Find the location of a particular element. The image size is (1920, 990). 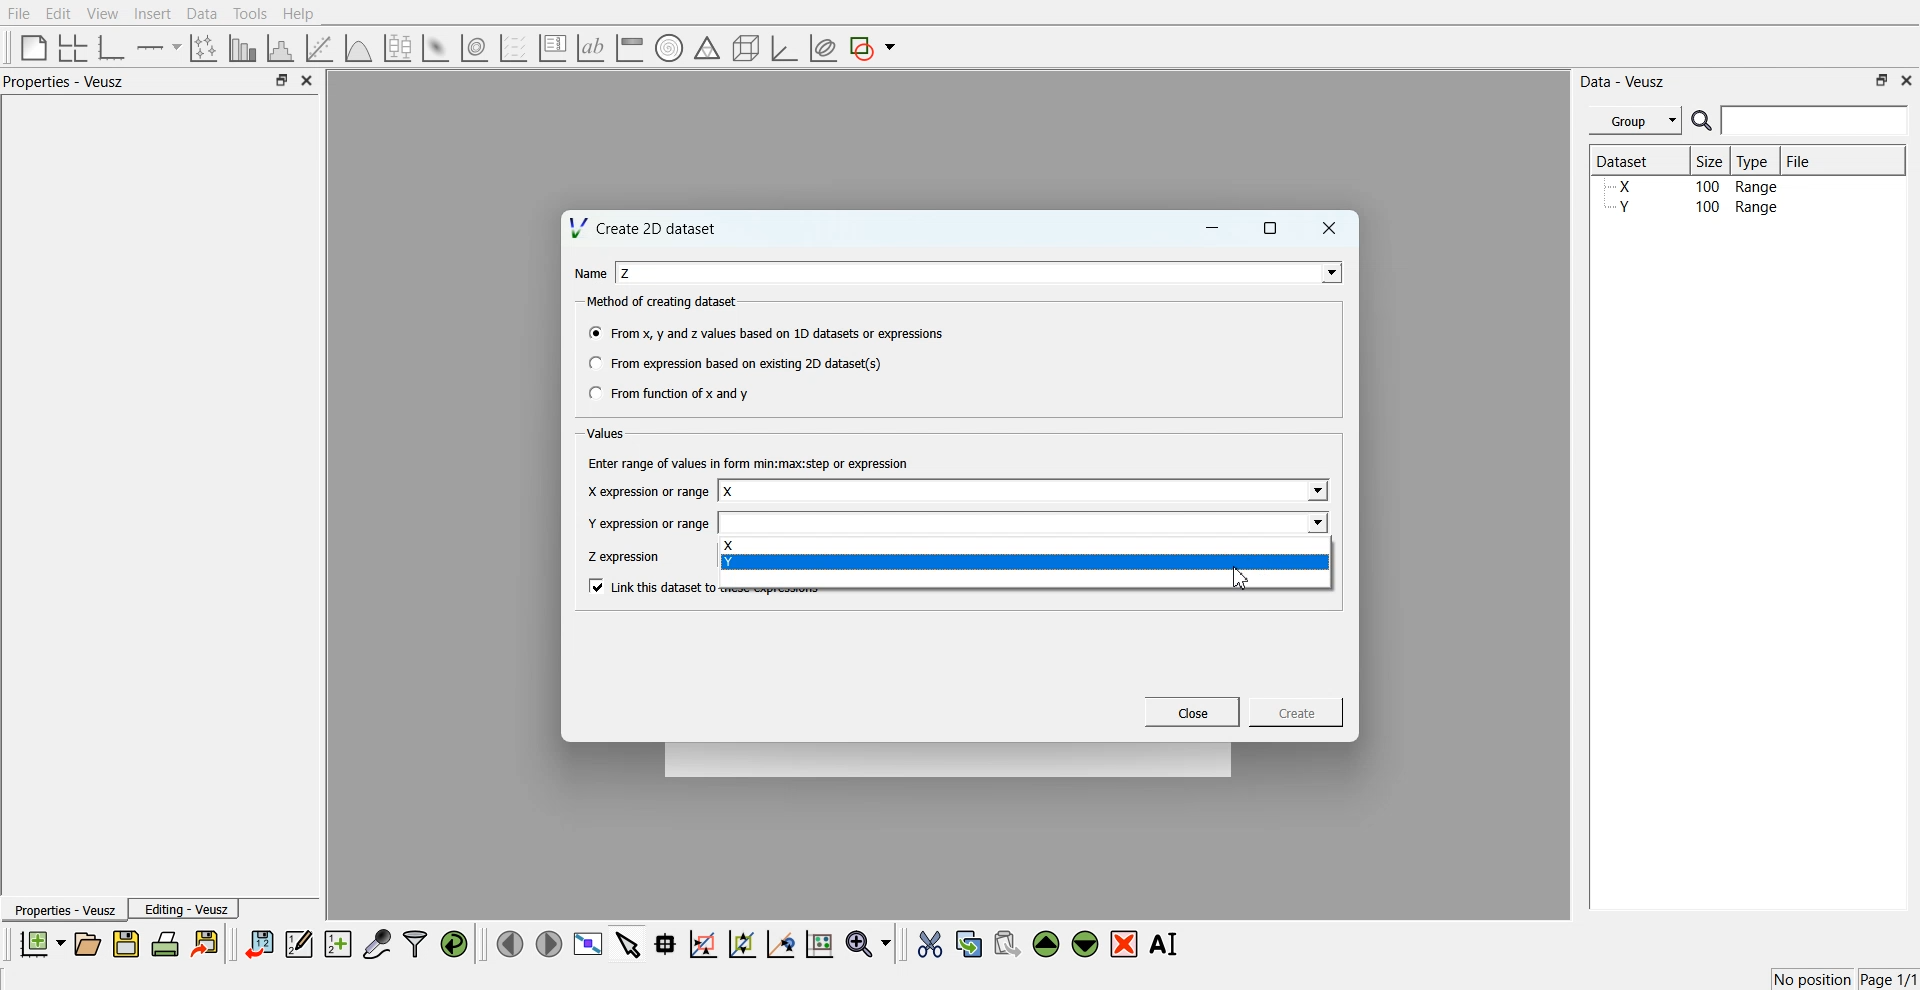

Move down the selected widget is located at coordinates (1086, 944).